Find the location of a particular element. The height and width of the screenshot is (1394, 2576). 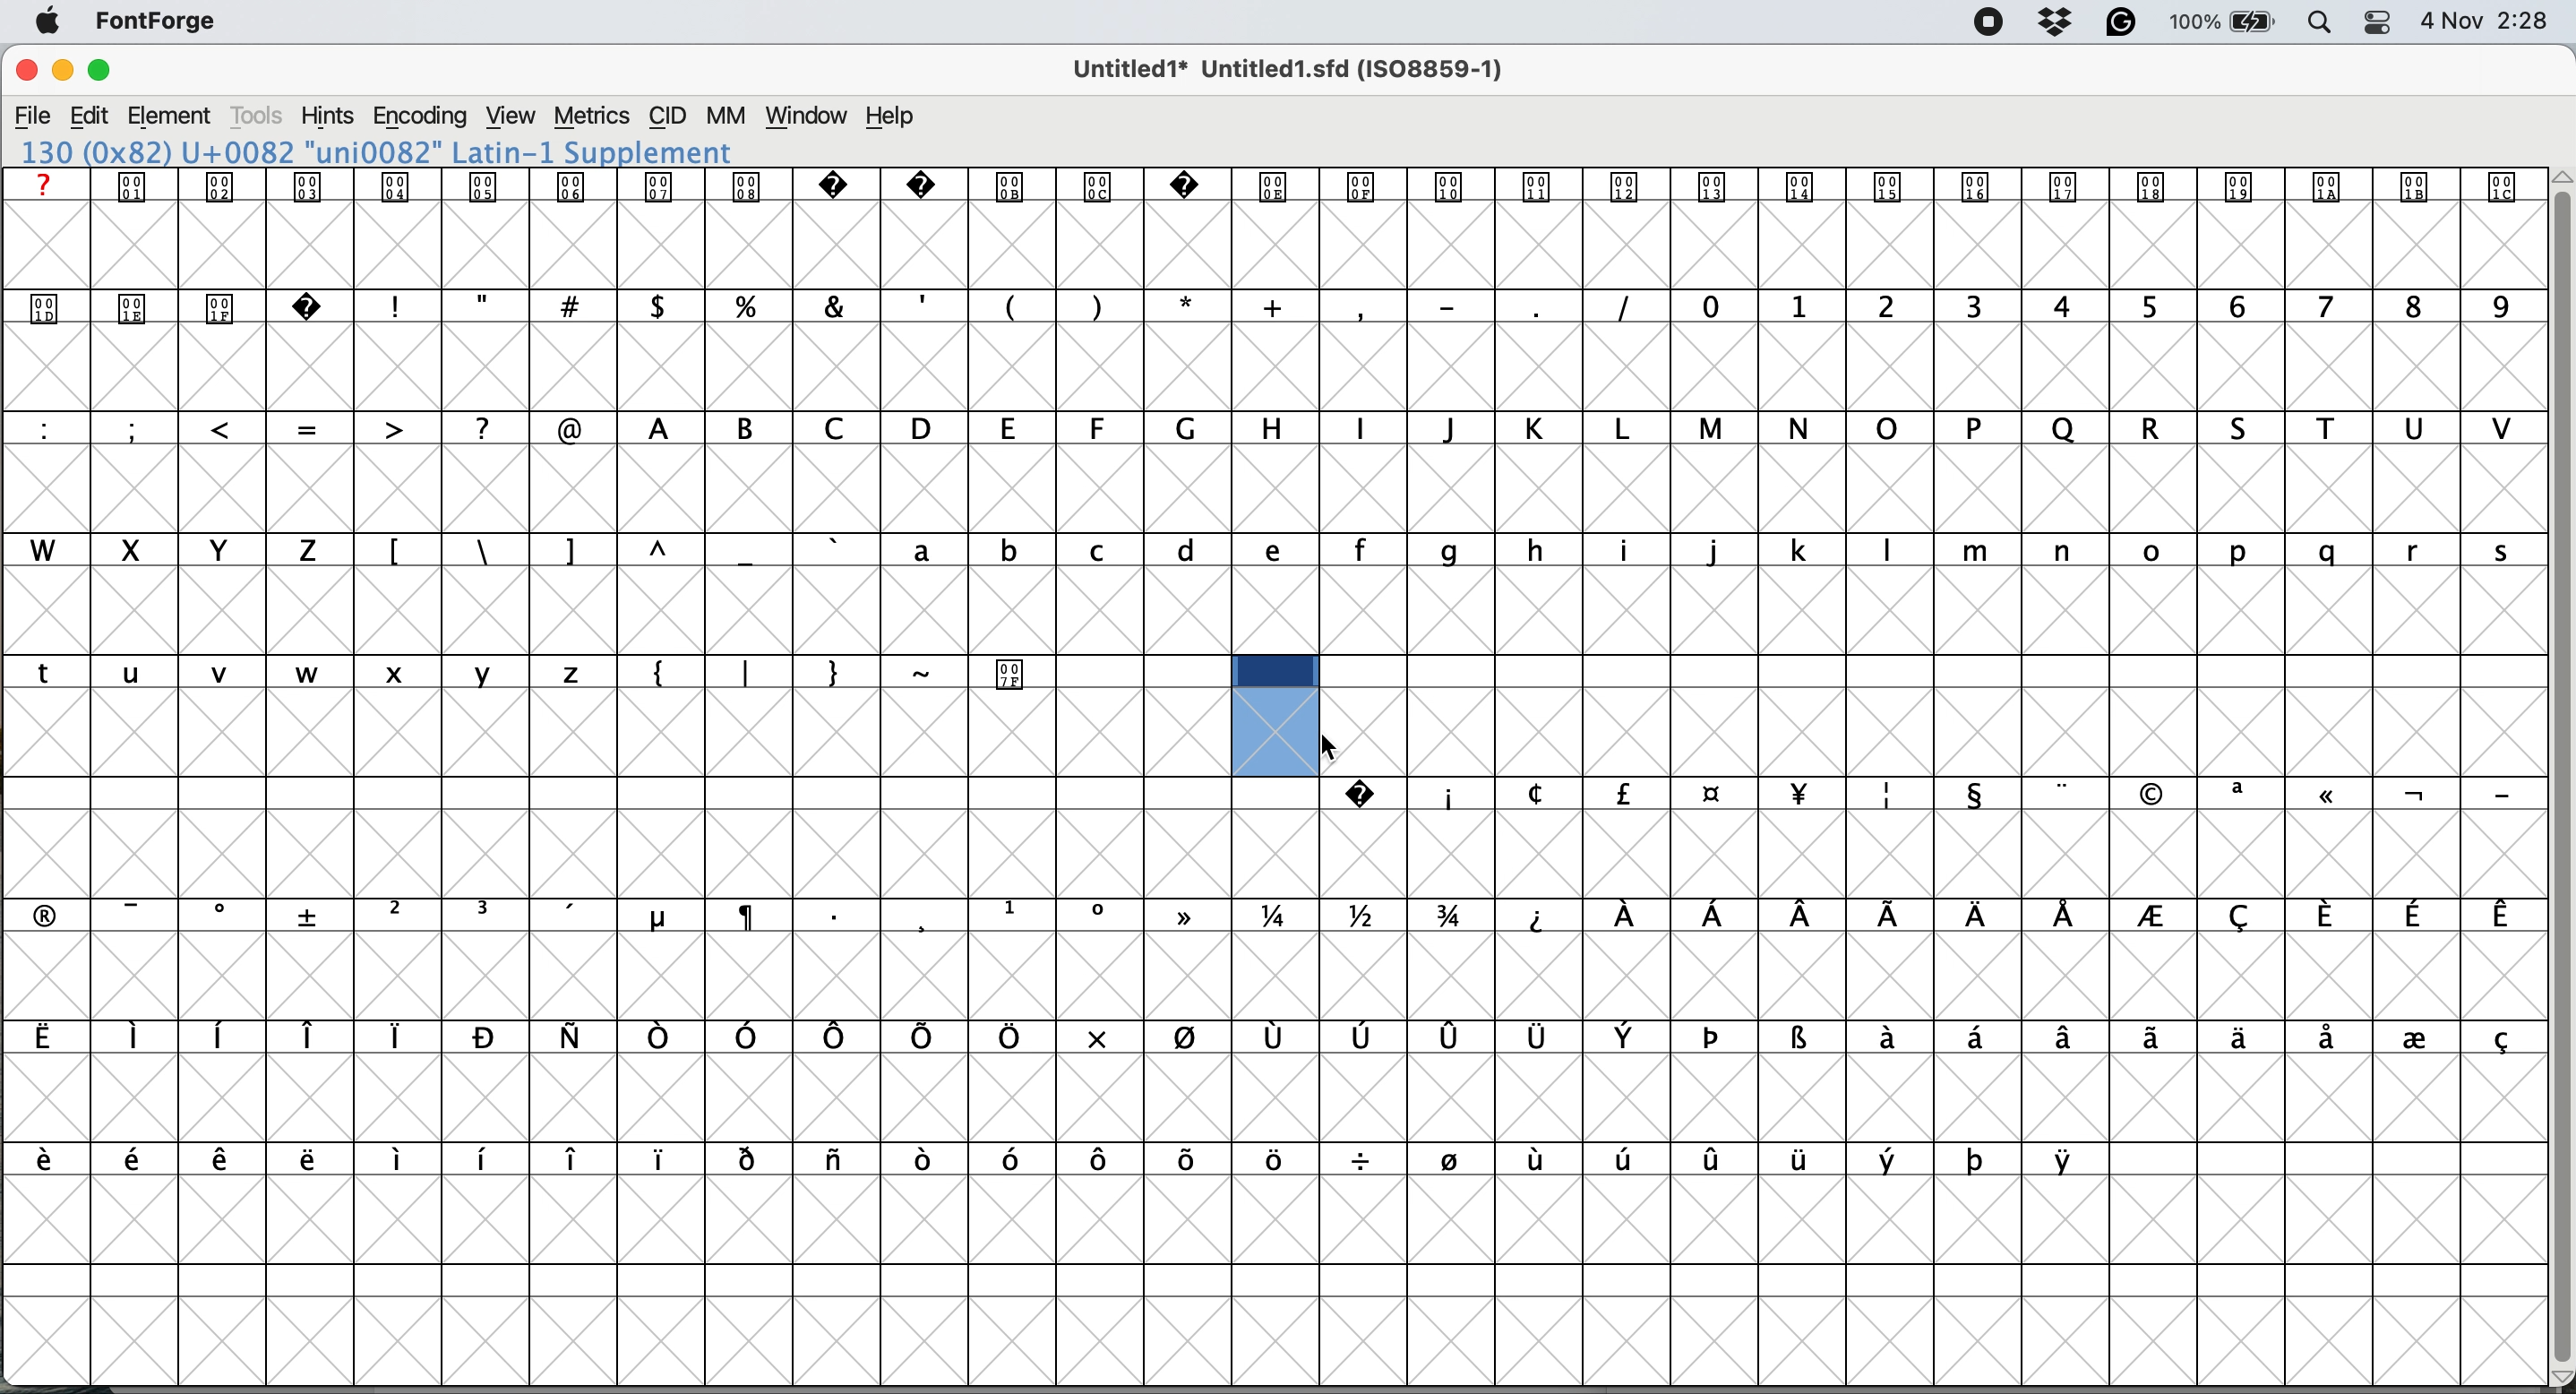

symbols is located at coordinates (1933, 795).